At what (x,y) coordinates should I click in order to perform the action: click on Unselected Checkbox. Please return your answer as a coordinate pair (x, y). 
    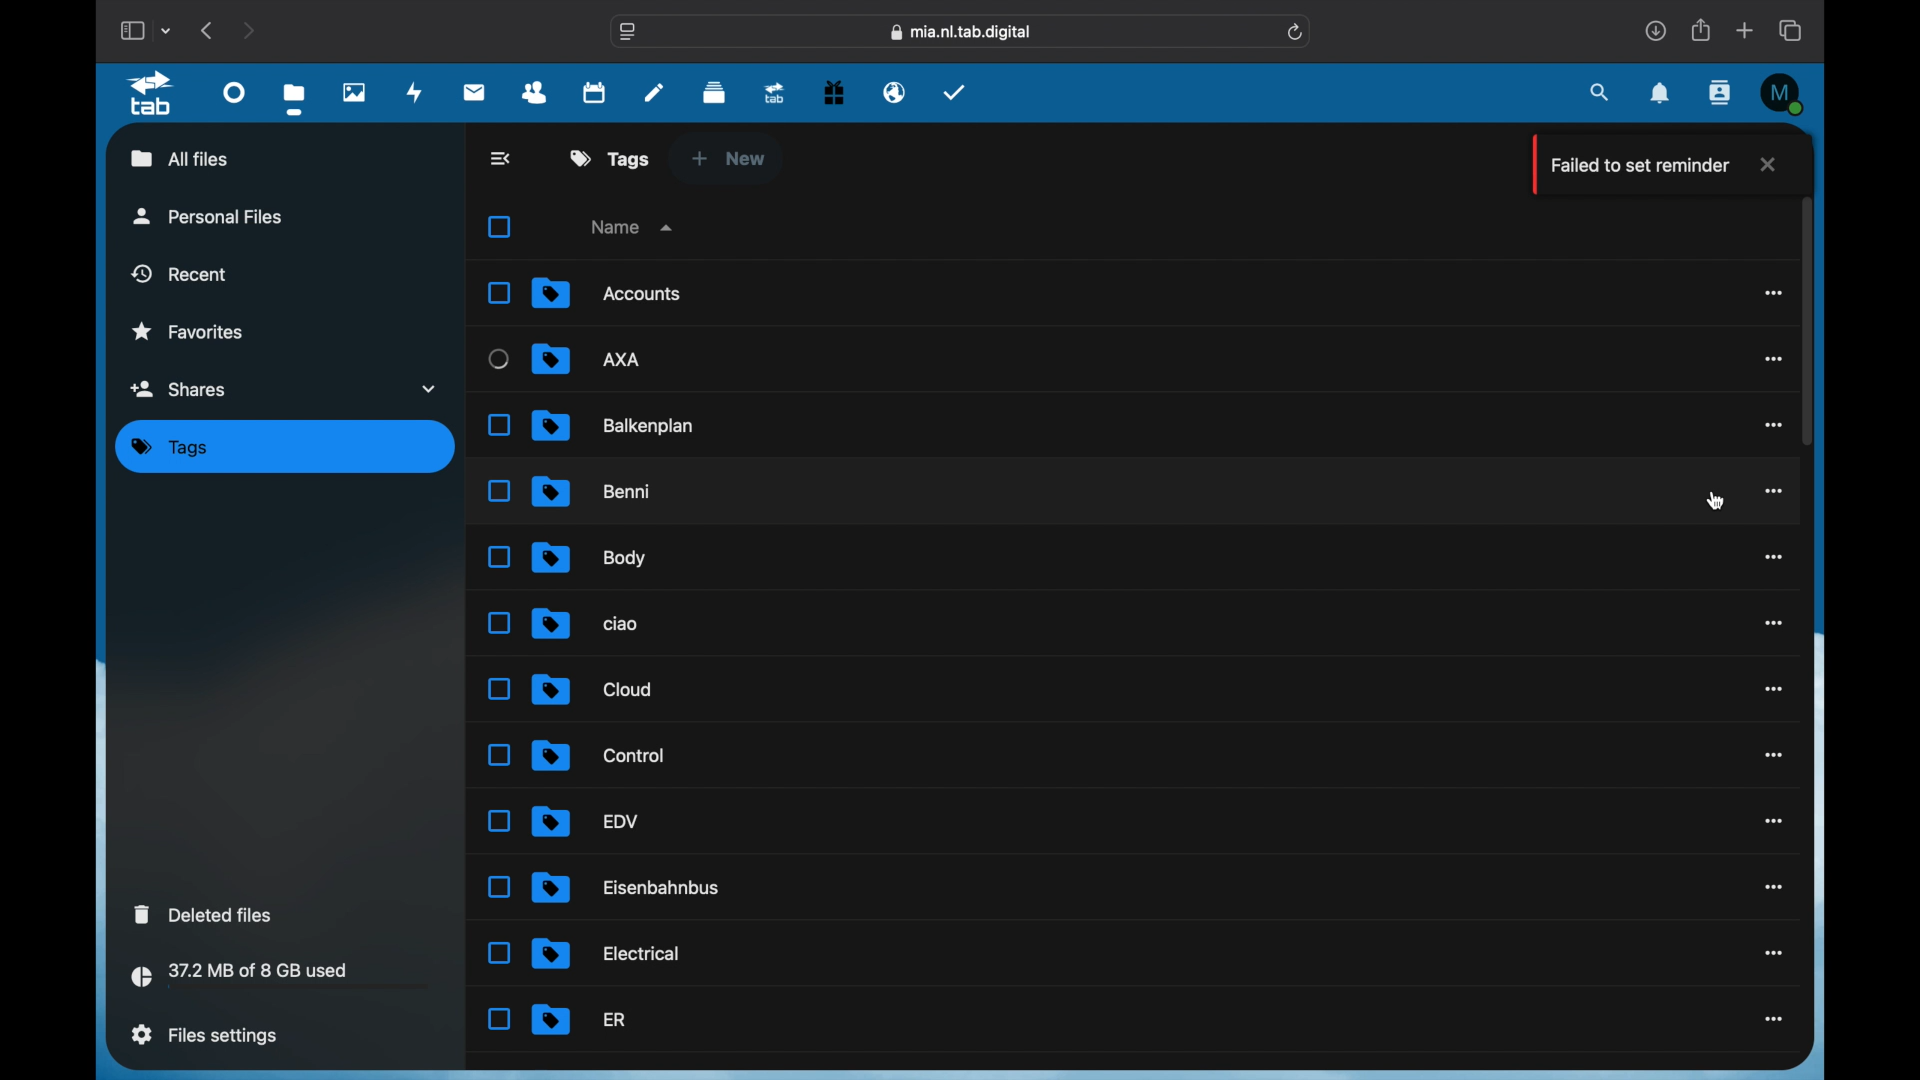
    Looking at the image, I should click on (497, 754).